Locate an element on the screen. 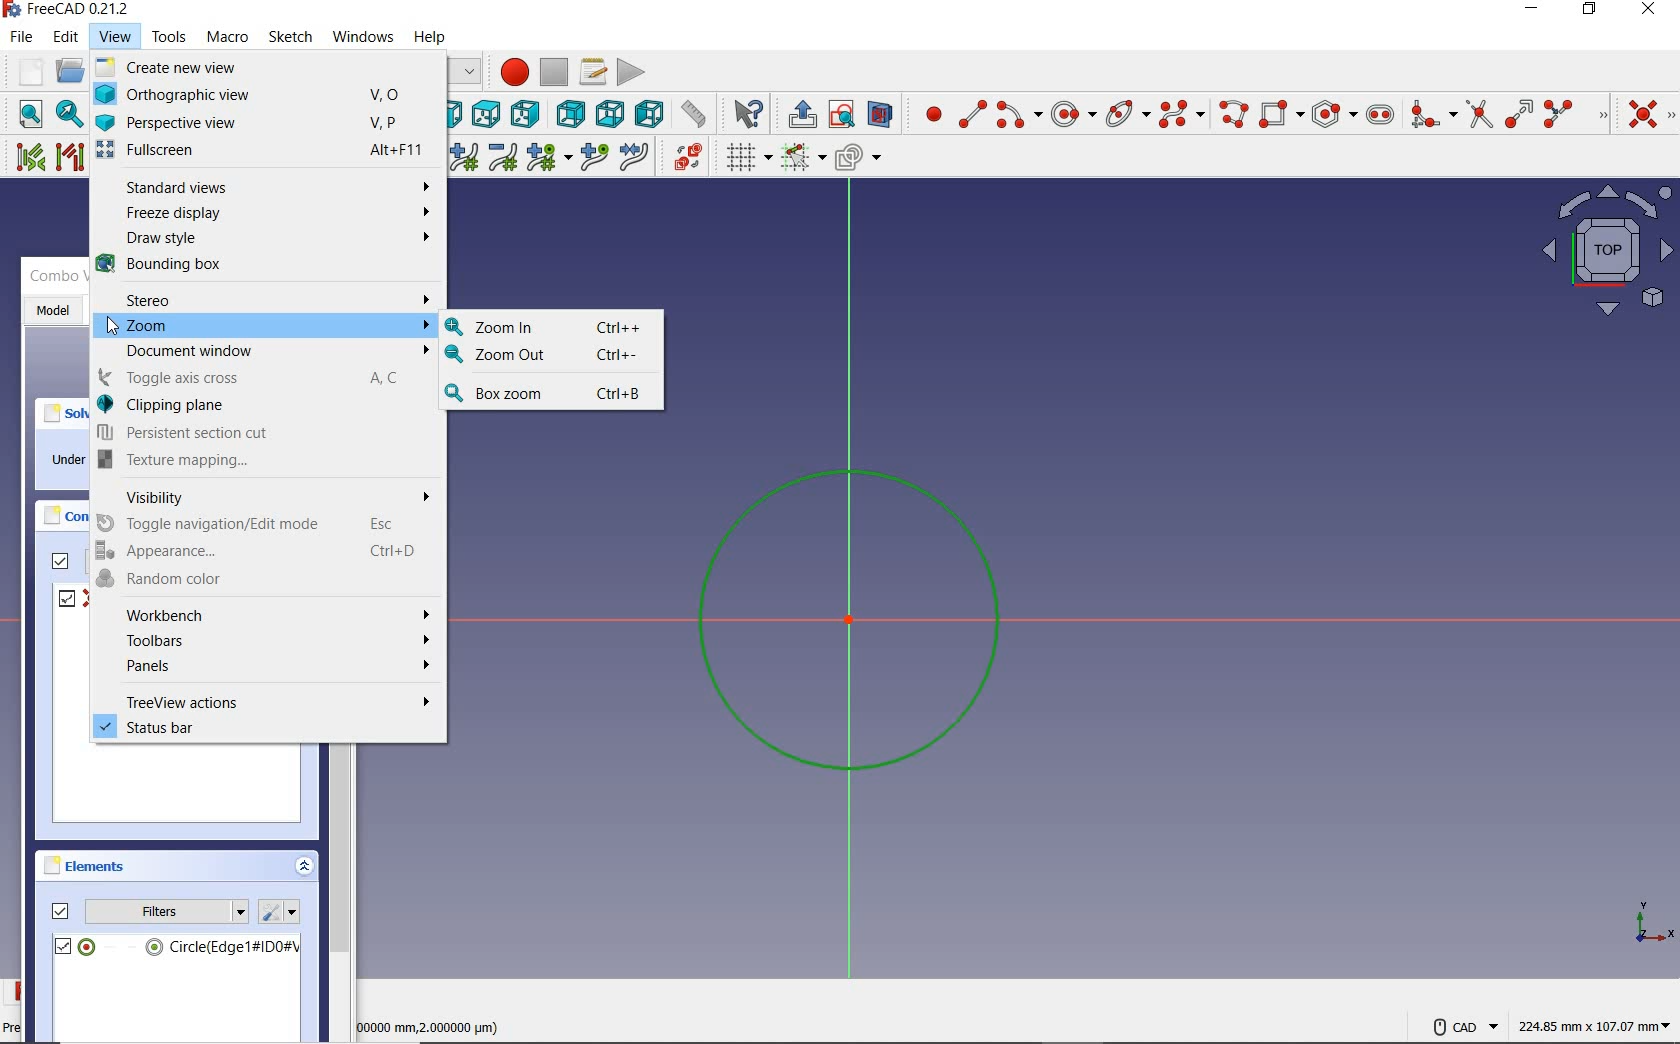  execute macro is located at coordinates (634, 69).